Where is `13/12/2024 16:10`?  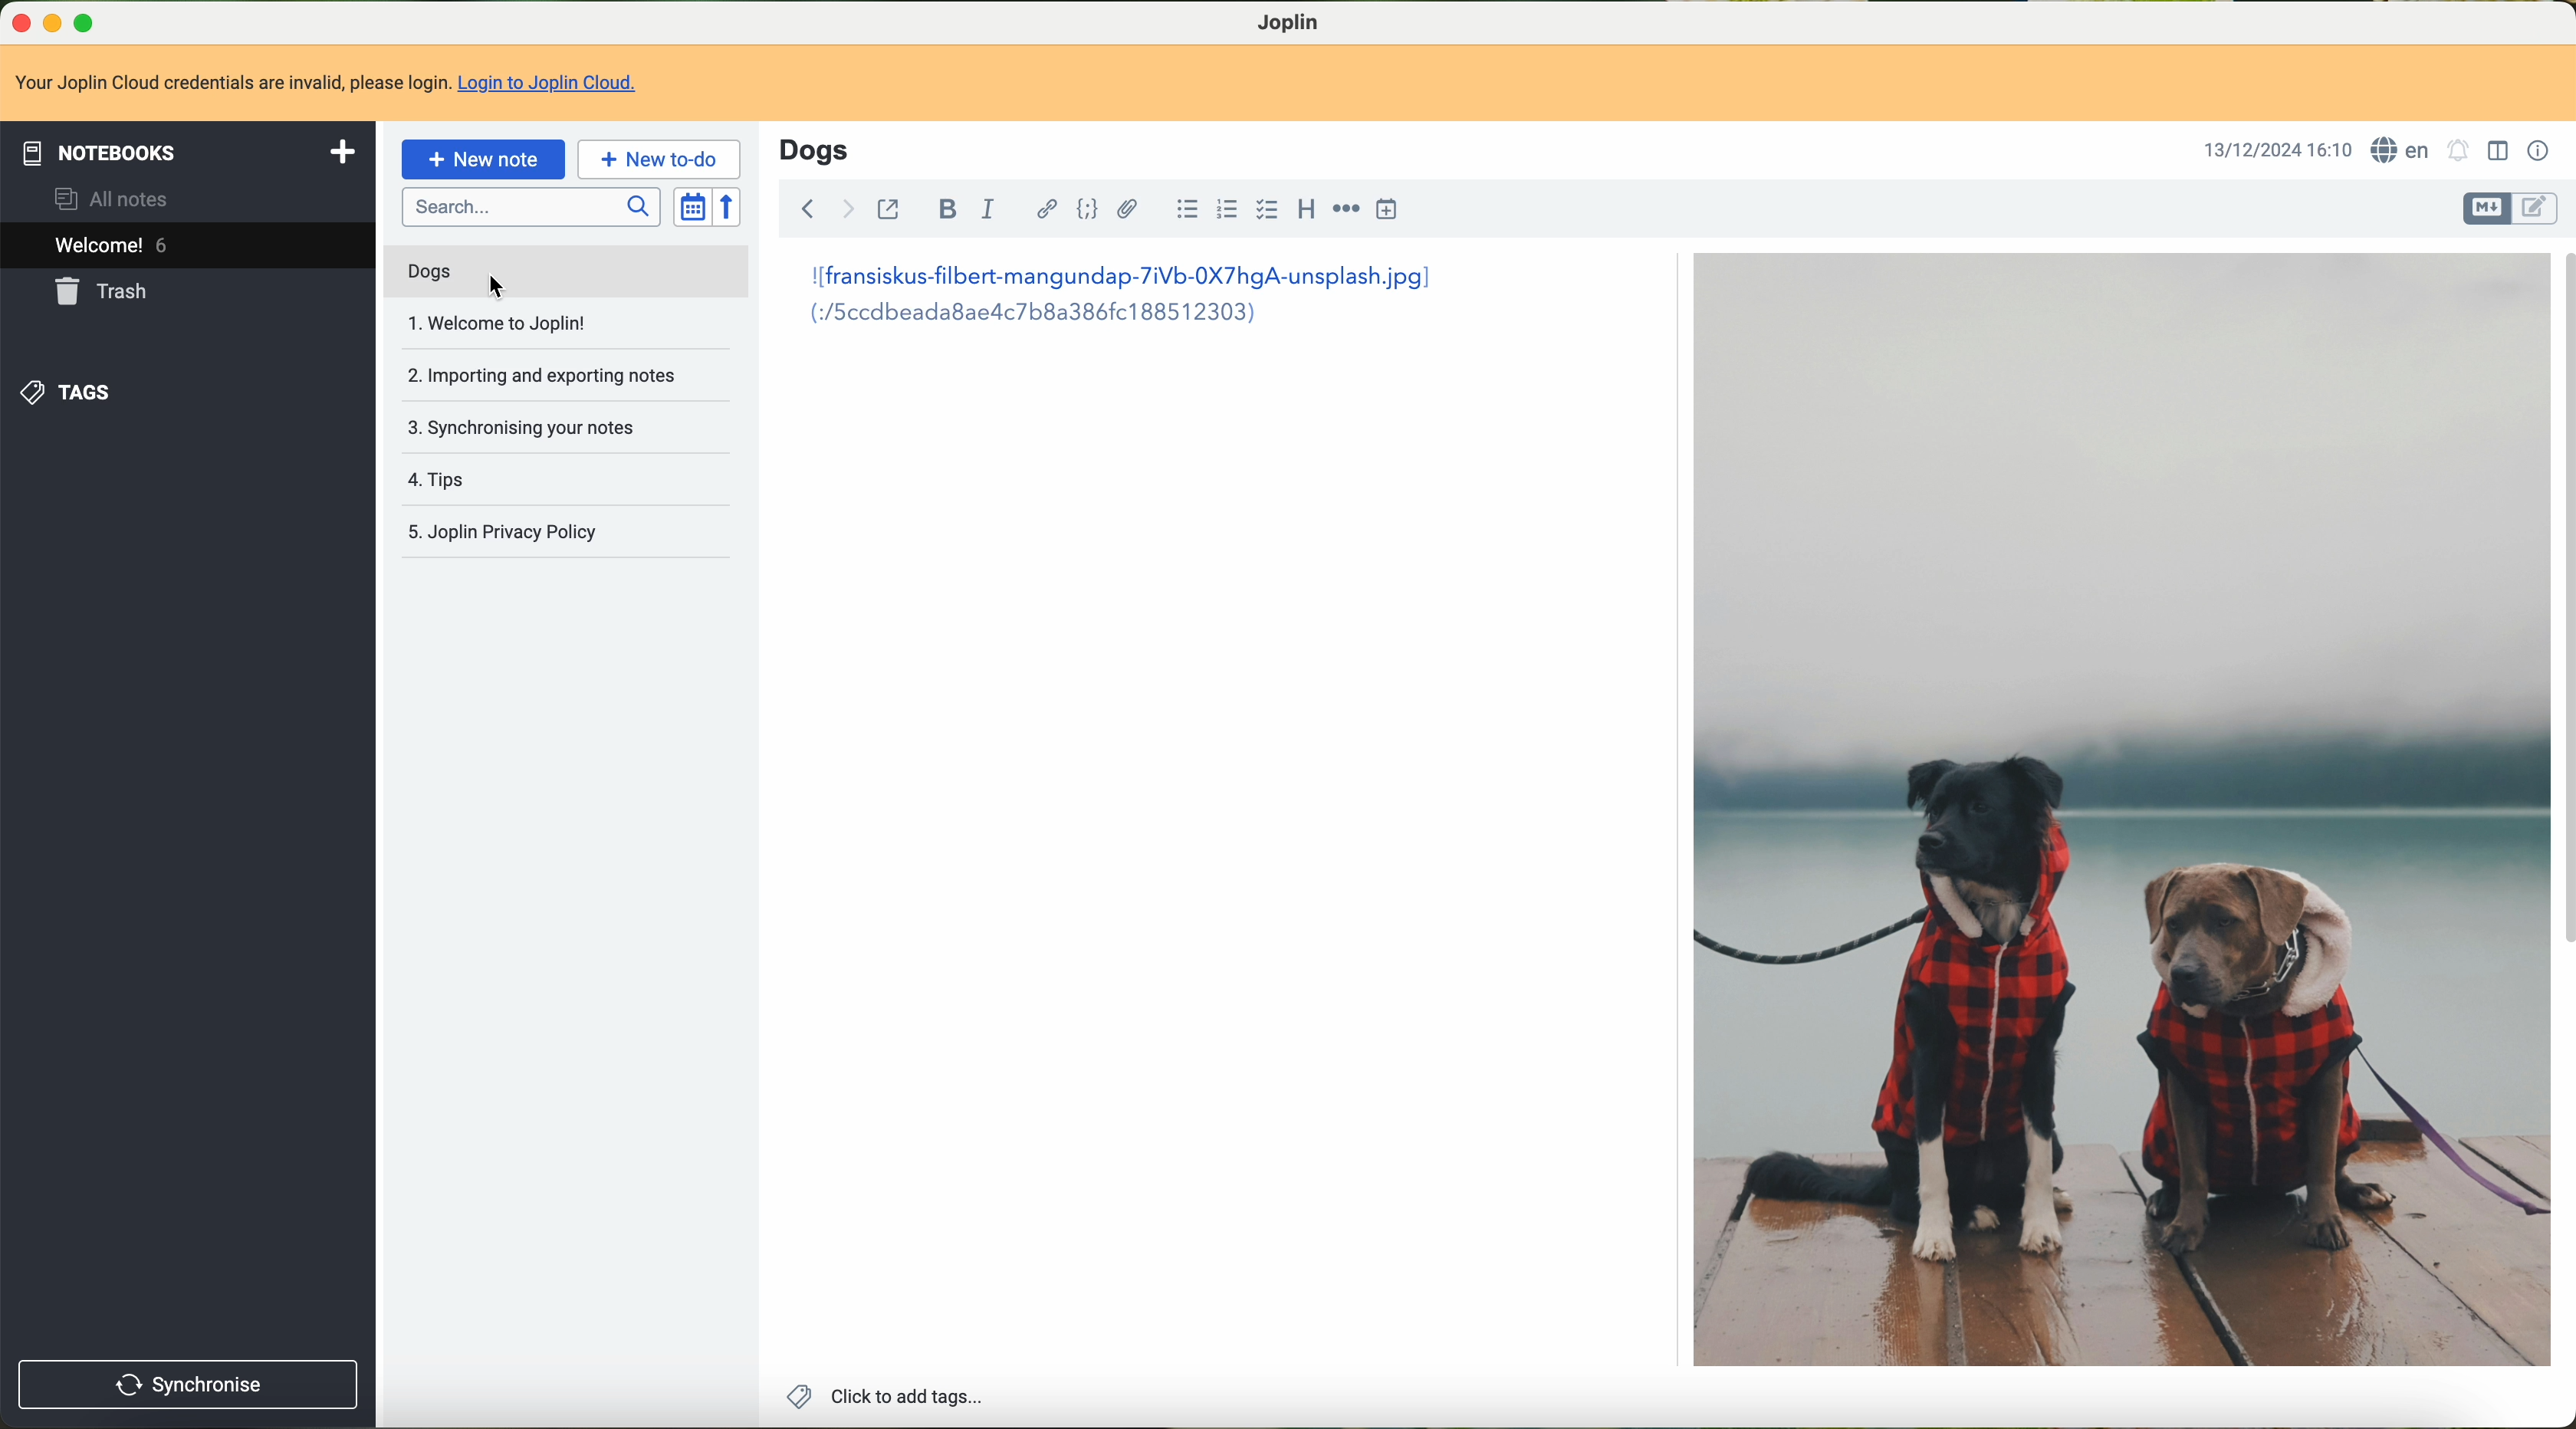 13/12/2024 16:10 is located at coordinates (2276, 150).